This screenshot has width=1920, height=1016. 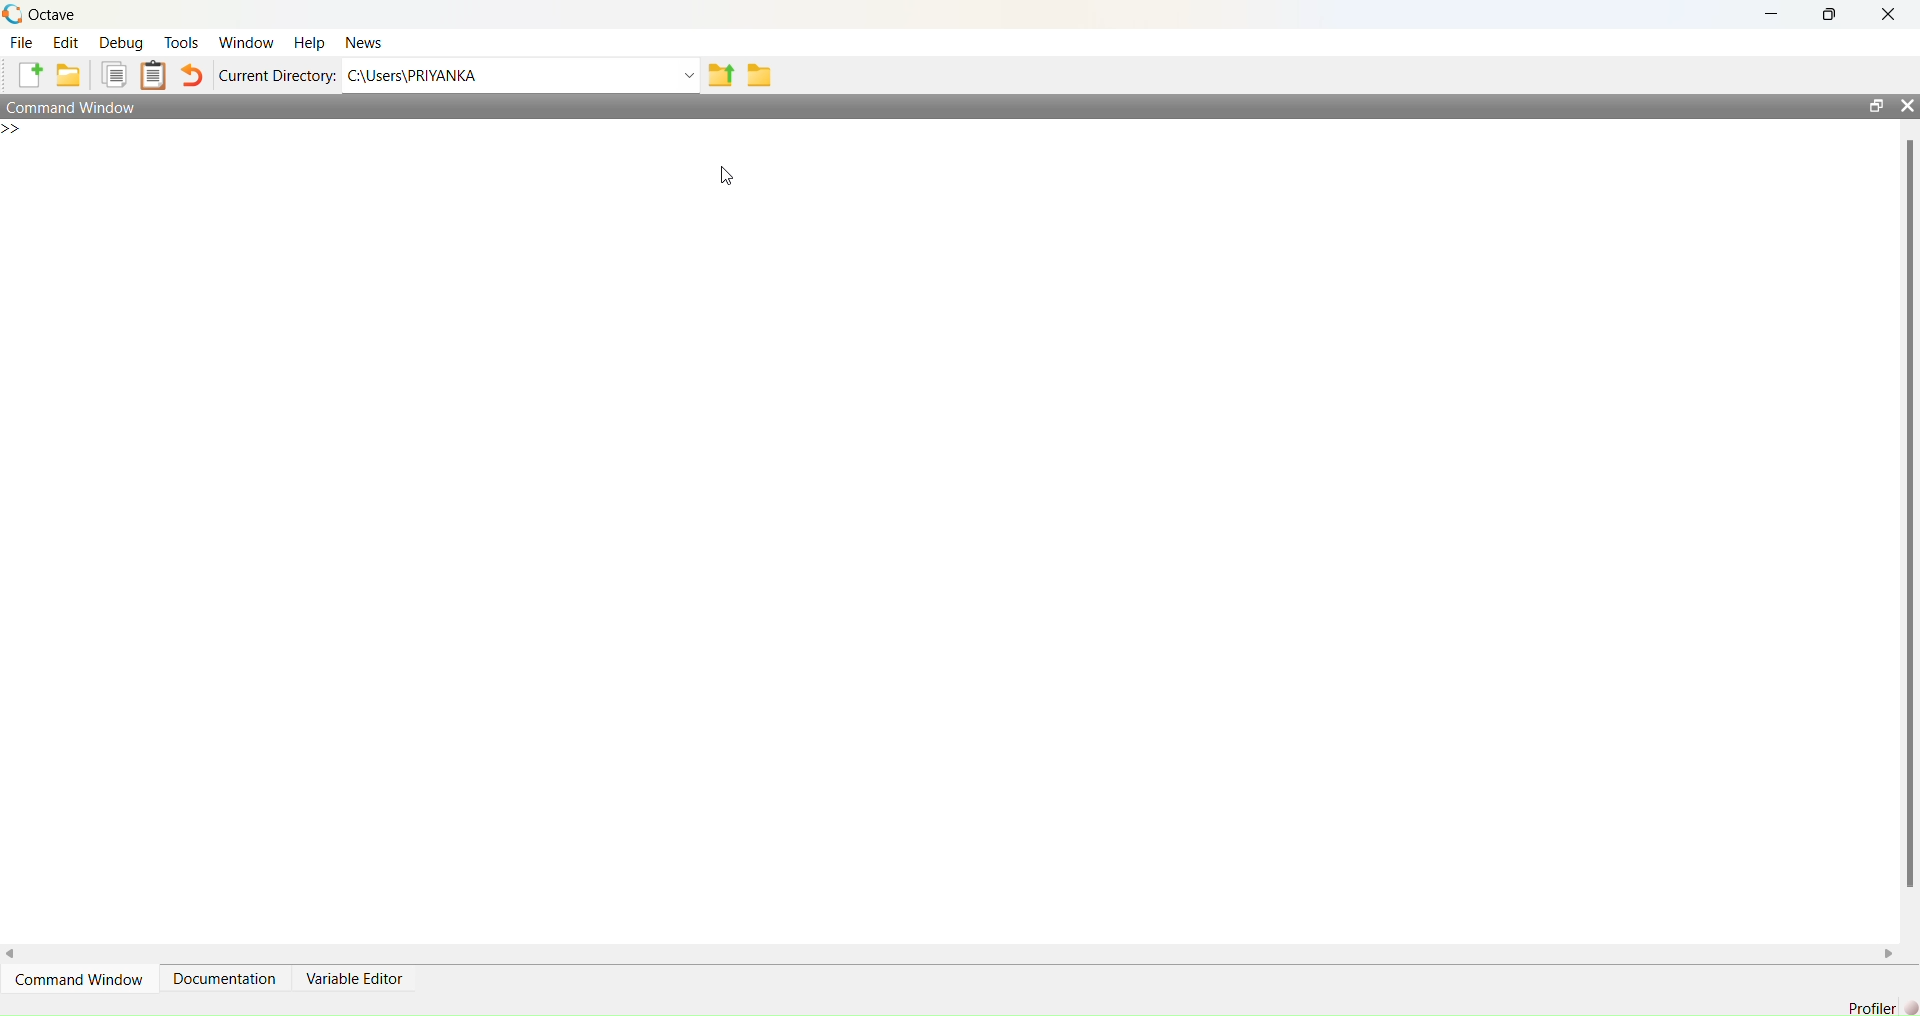 I want to click on scroll bar, so click(x=1910, y=509).